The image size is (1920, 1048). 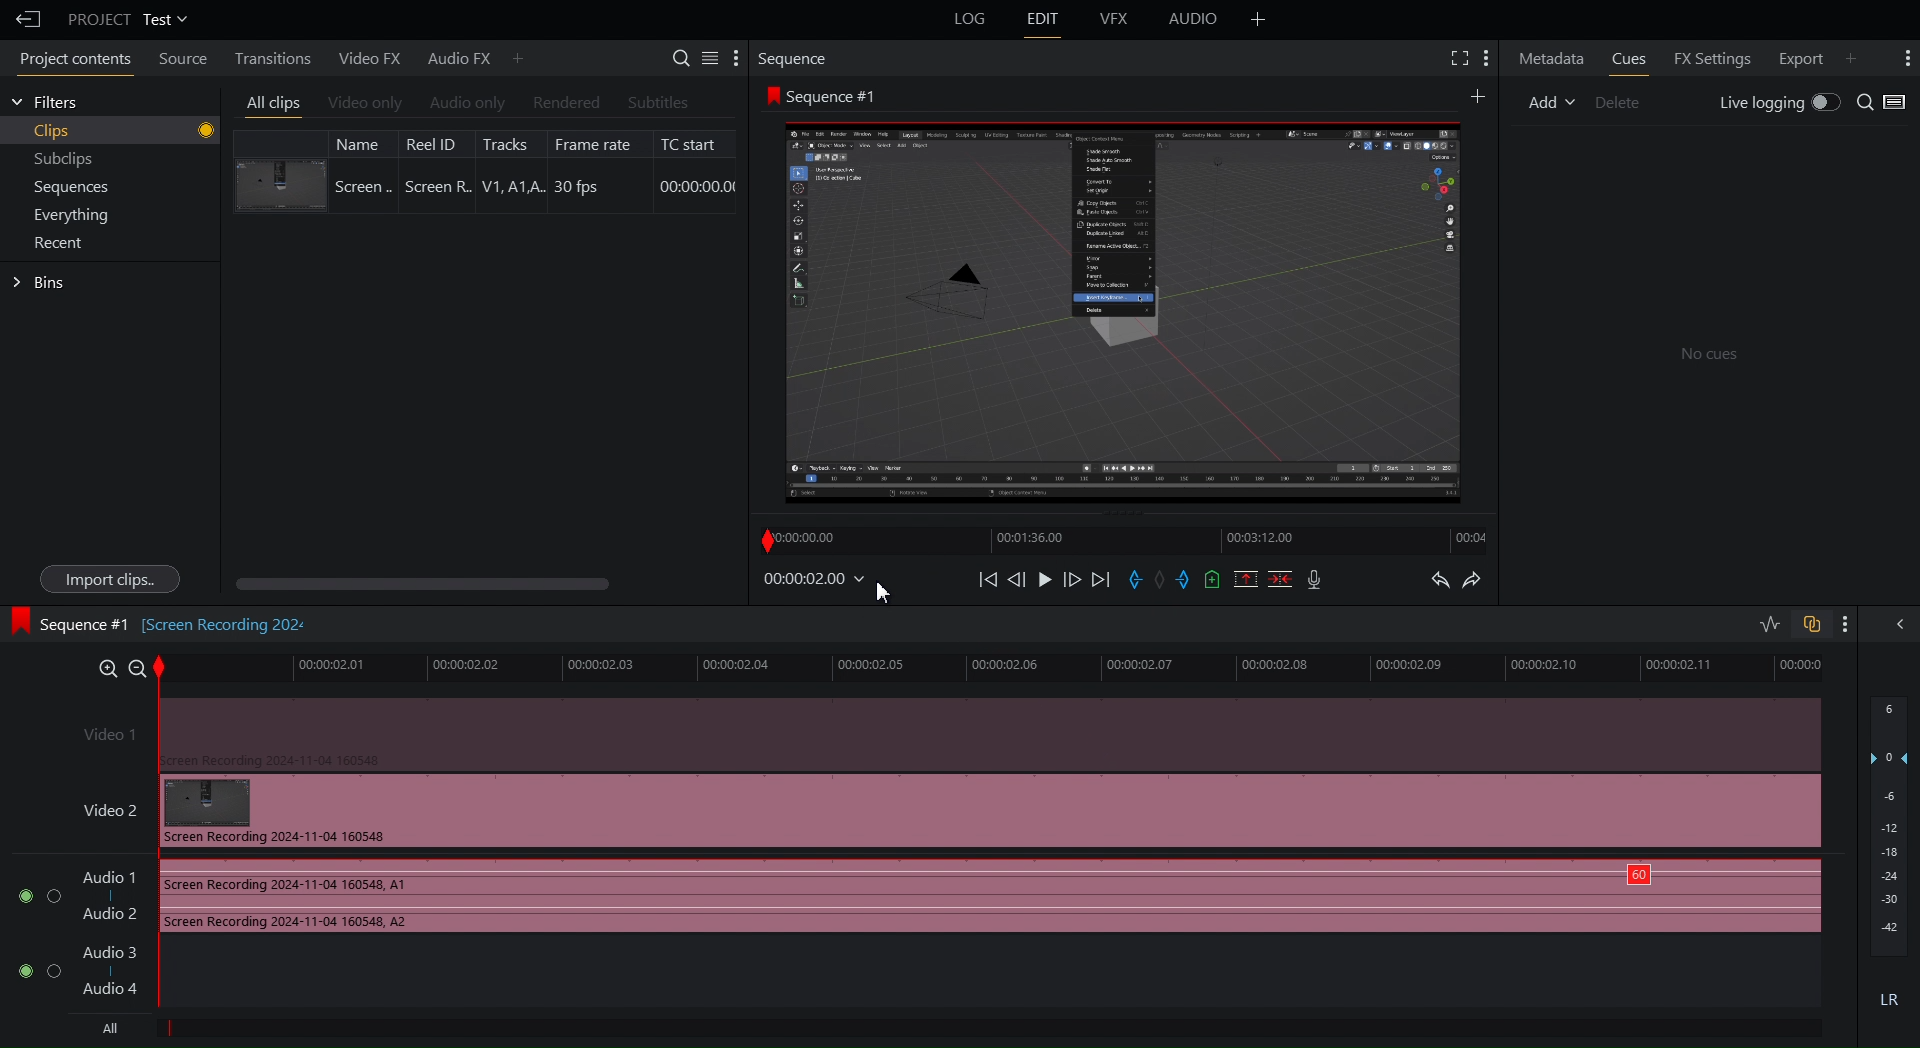 I want to click on Log , so click(x=967, y=20).